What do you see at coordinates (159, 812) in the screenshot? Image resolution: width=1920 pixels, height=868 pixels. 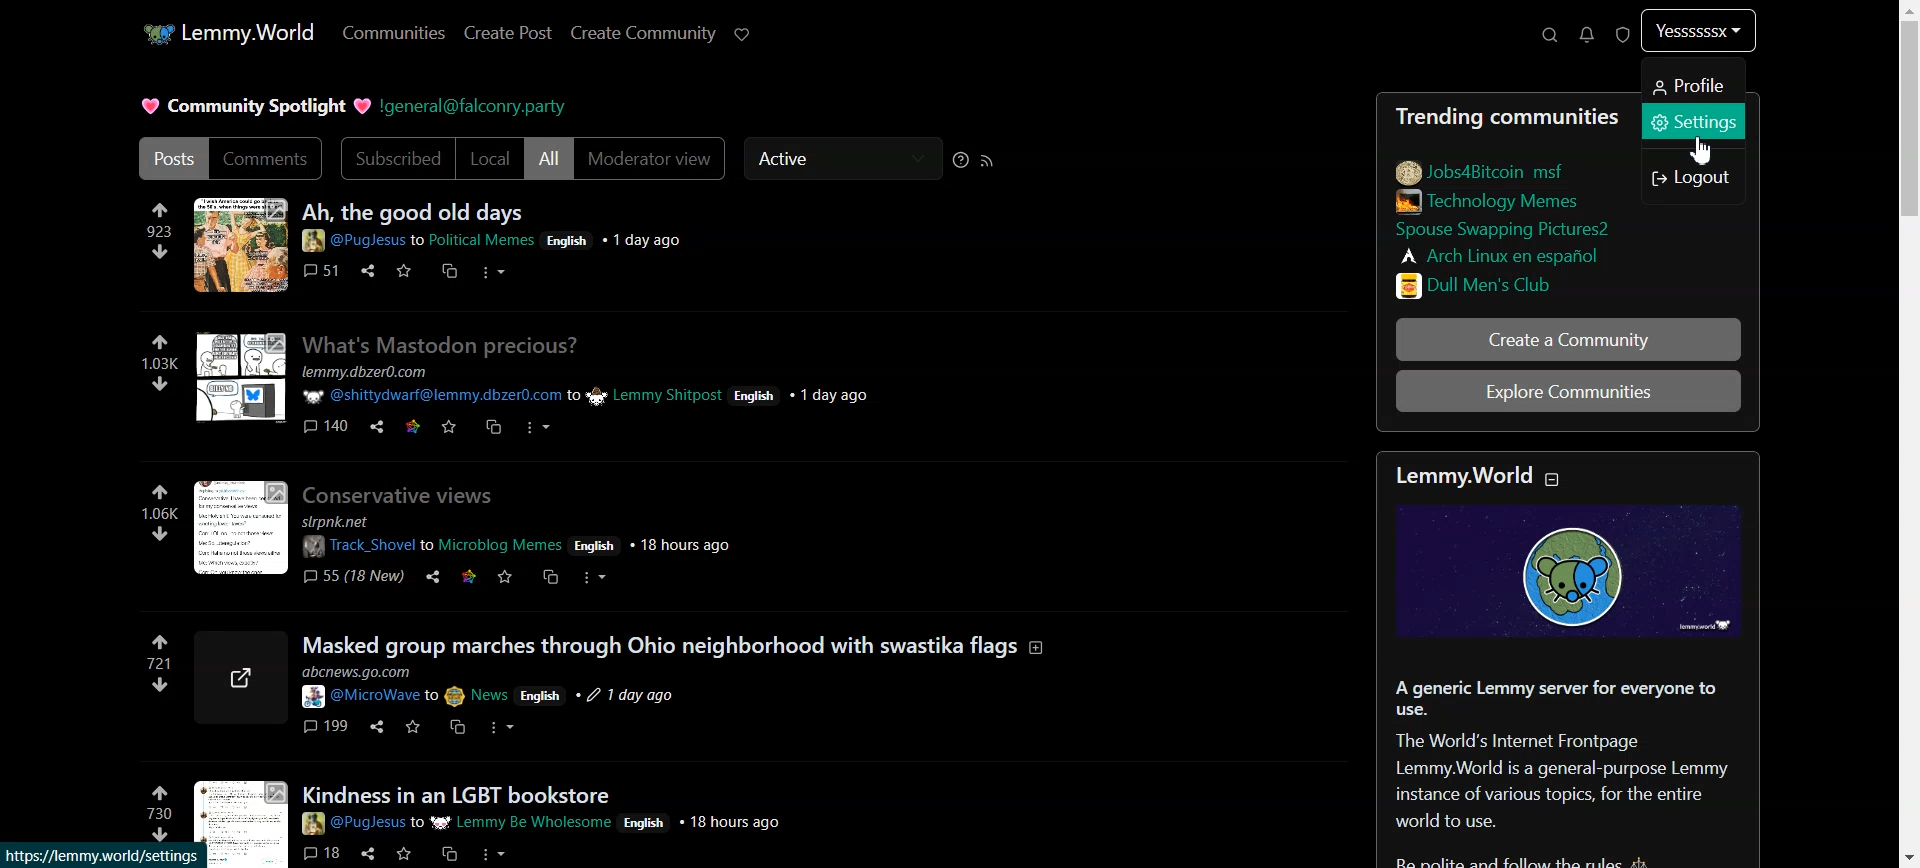 I see `numbers` at bounding box center [159, 812].